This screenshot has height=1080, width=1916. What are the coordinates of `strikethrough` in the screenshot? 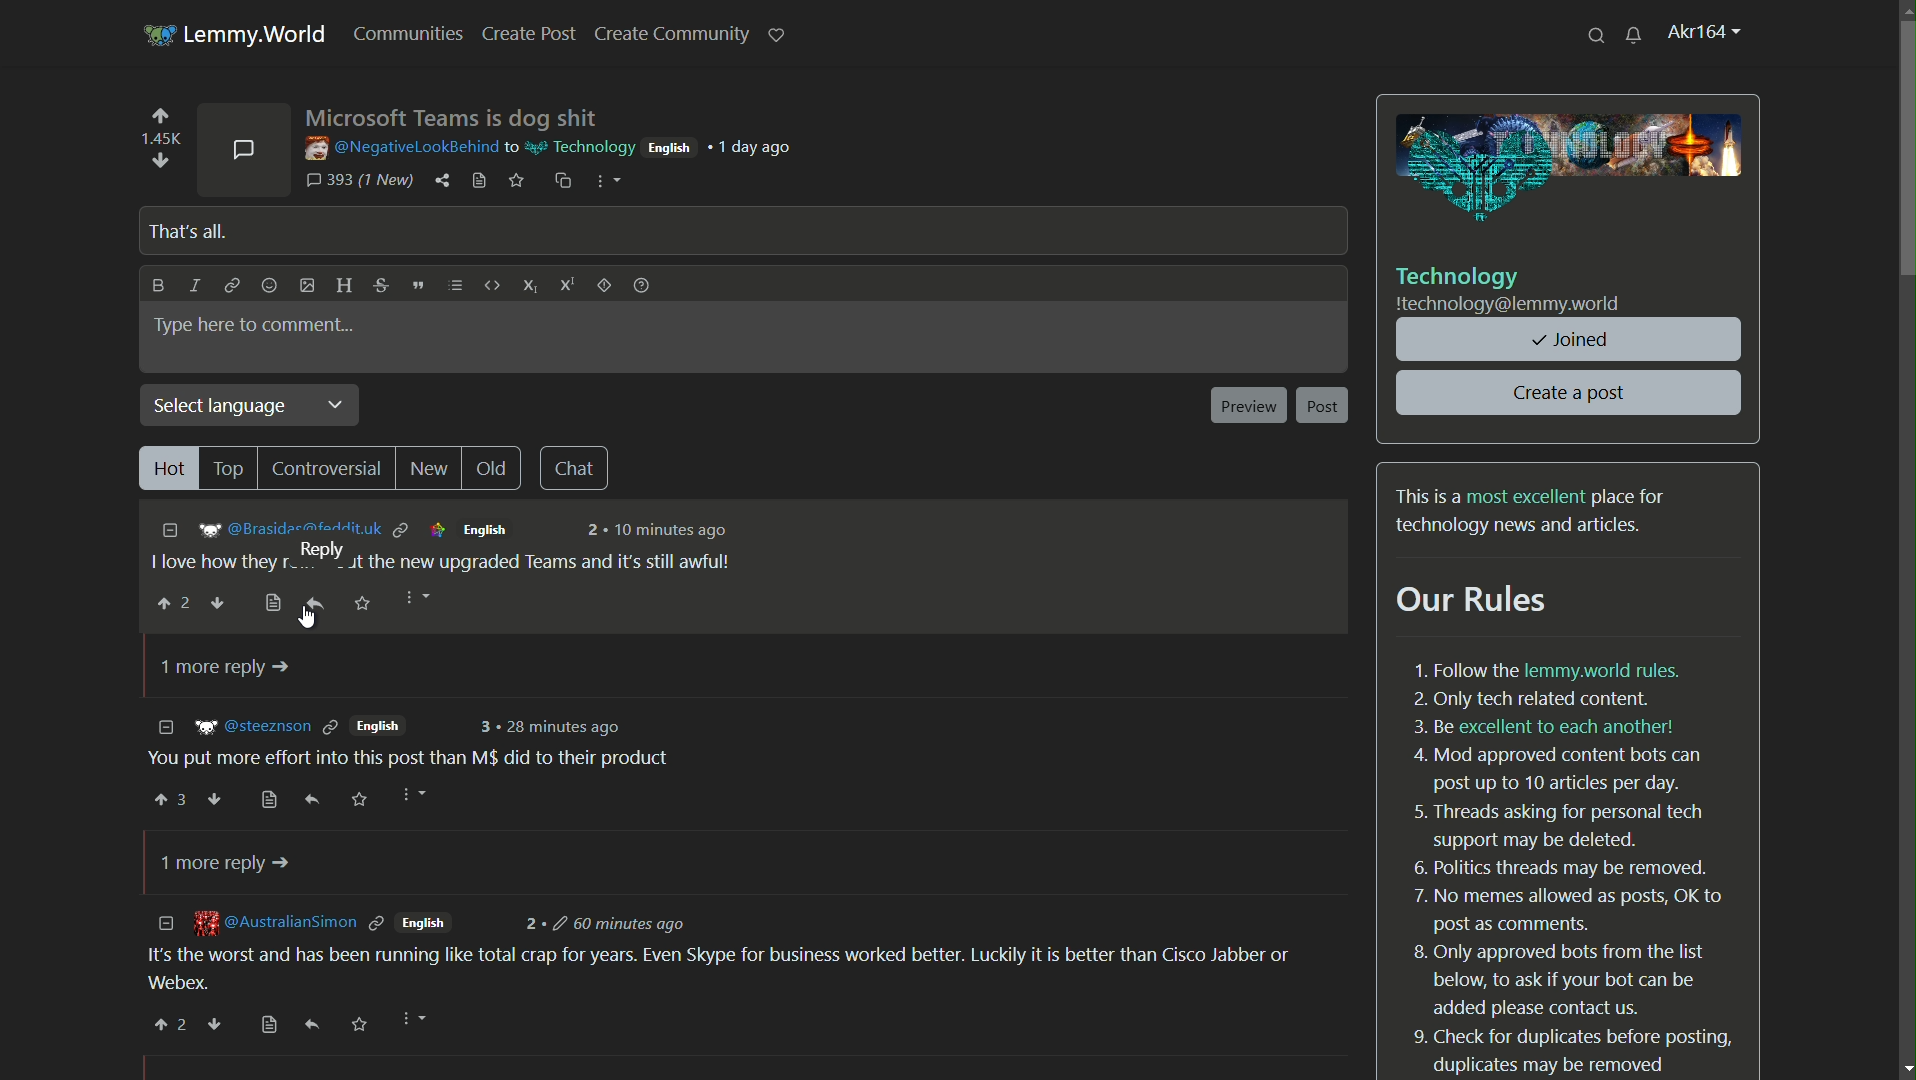 It's located at (380, 286).